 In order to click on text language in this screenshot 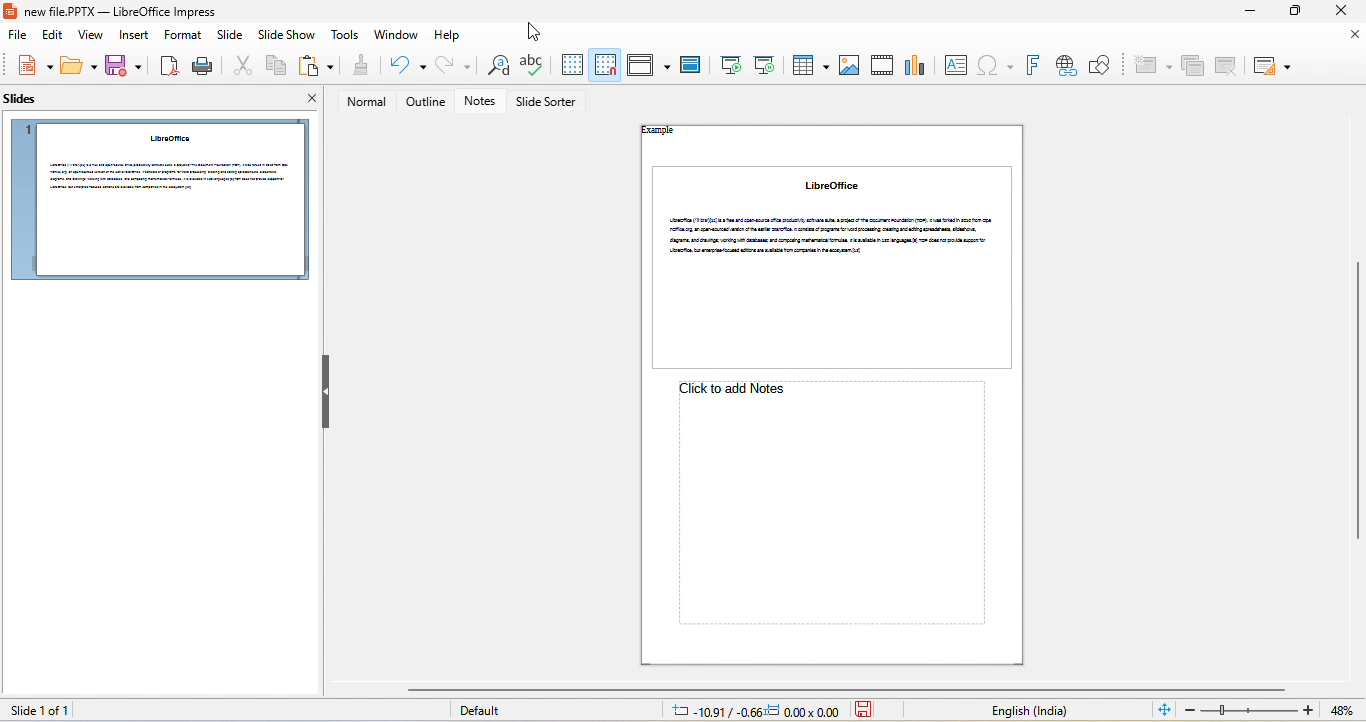, I will do `click(1029, 711)`.